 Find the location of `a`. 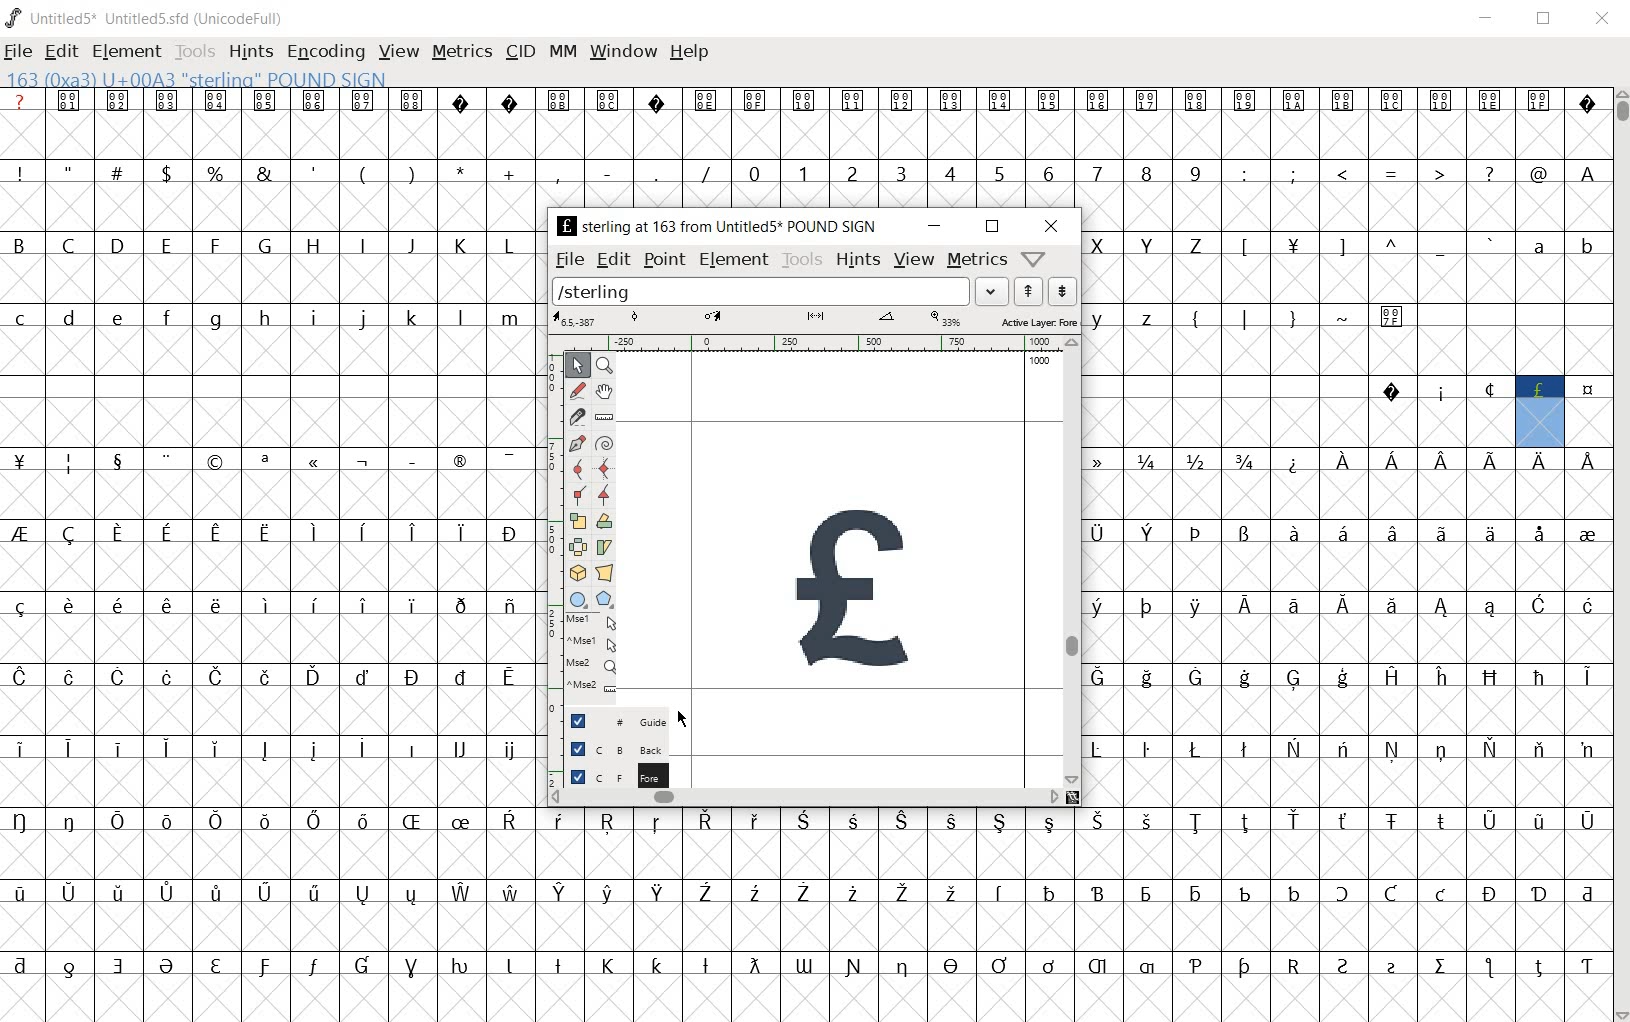

a is located at coordinates (1540, 245).